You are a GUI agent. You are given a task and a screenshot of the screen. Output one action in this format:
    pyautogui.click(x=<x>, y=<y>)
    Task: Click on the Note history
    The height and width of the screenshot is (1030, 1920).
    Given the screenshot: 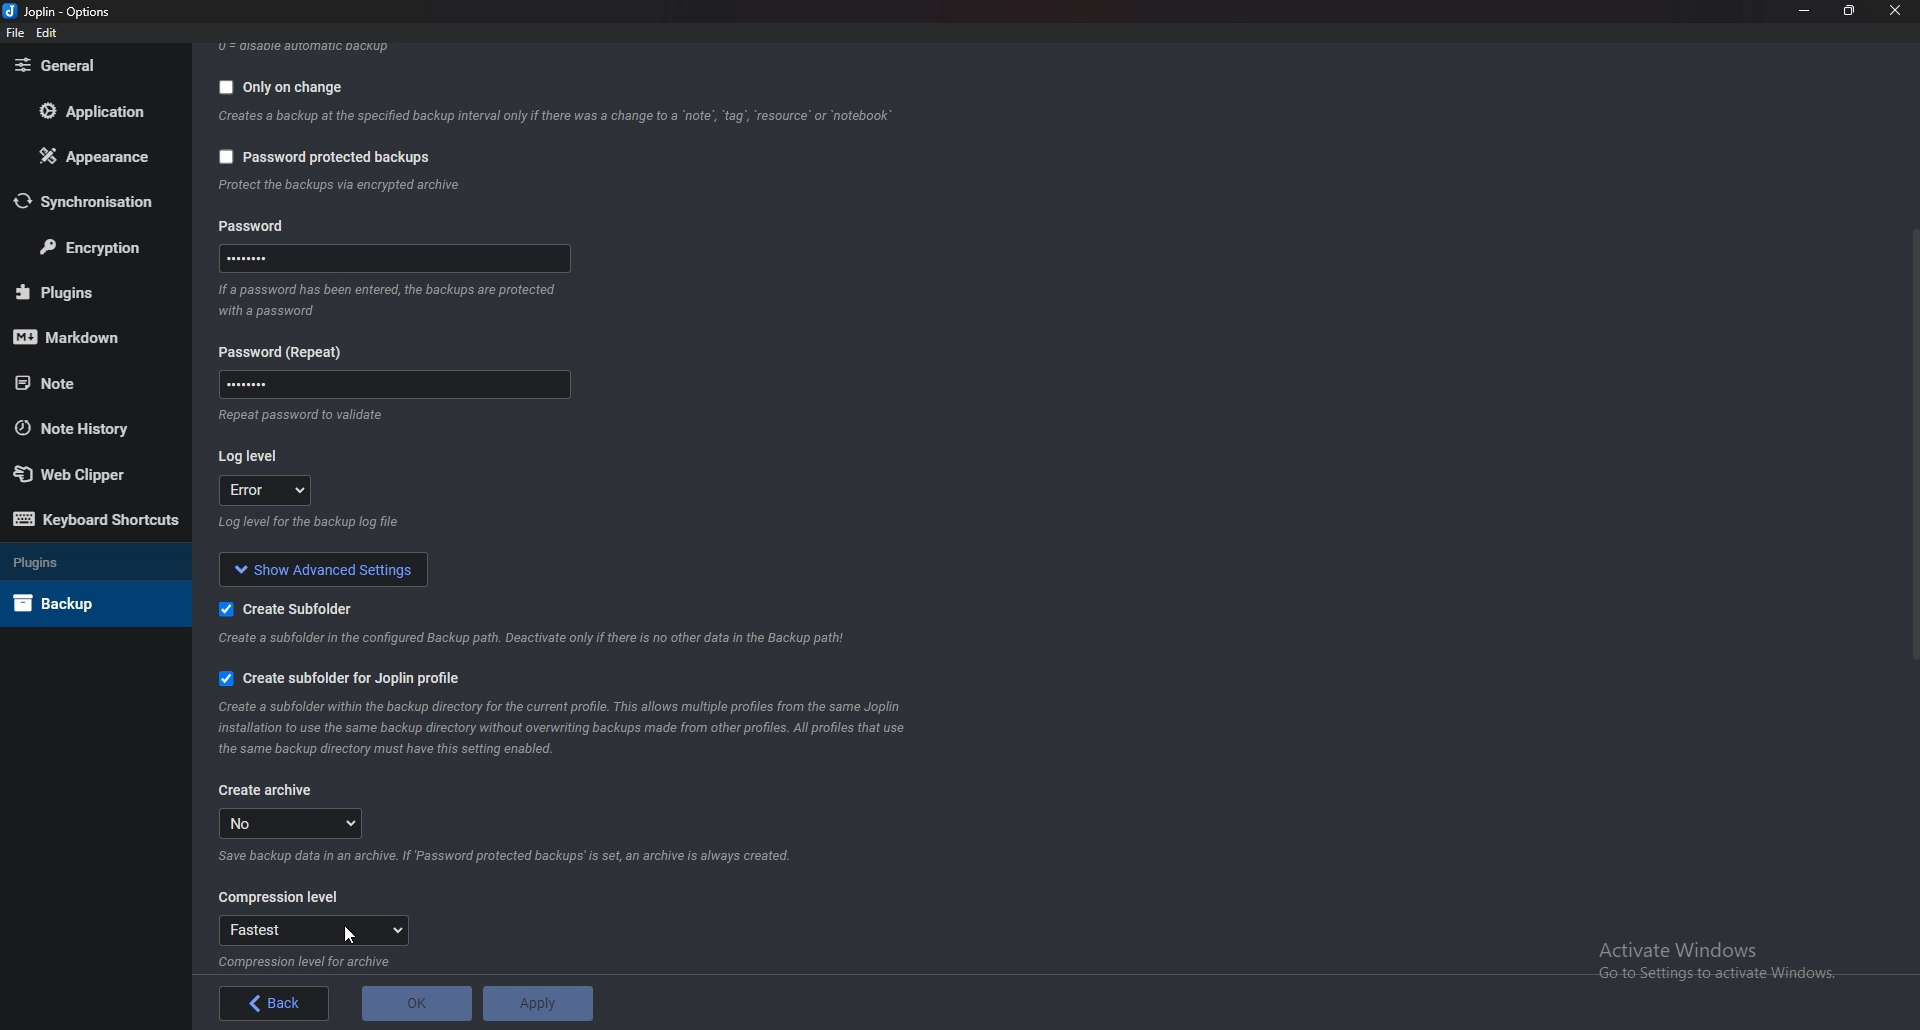 What is the action you would take?
    pyautogui.click(x=81, y=427)
    